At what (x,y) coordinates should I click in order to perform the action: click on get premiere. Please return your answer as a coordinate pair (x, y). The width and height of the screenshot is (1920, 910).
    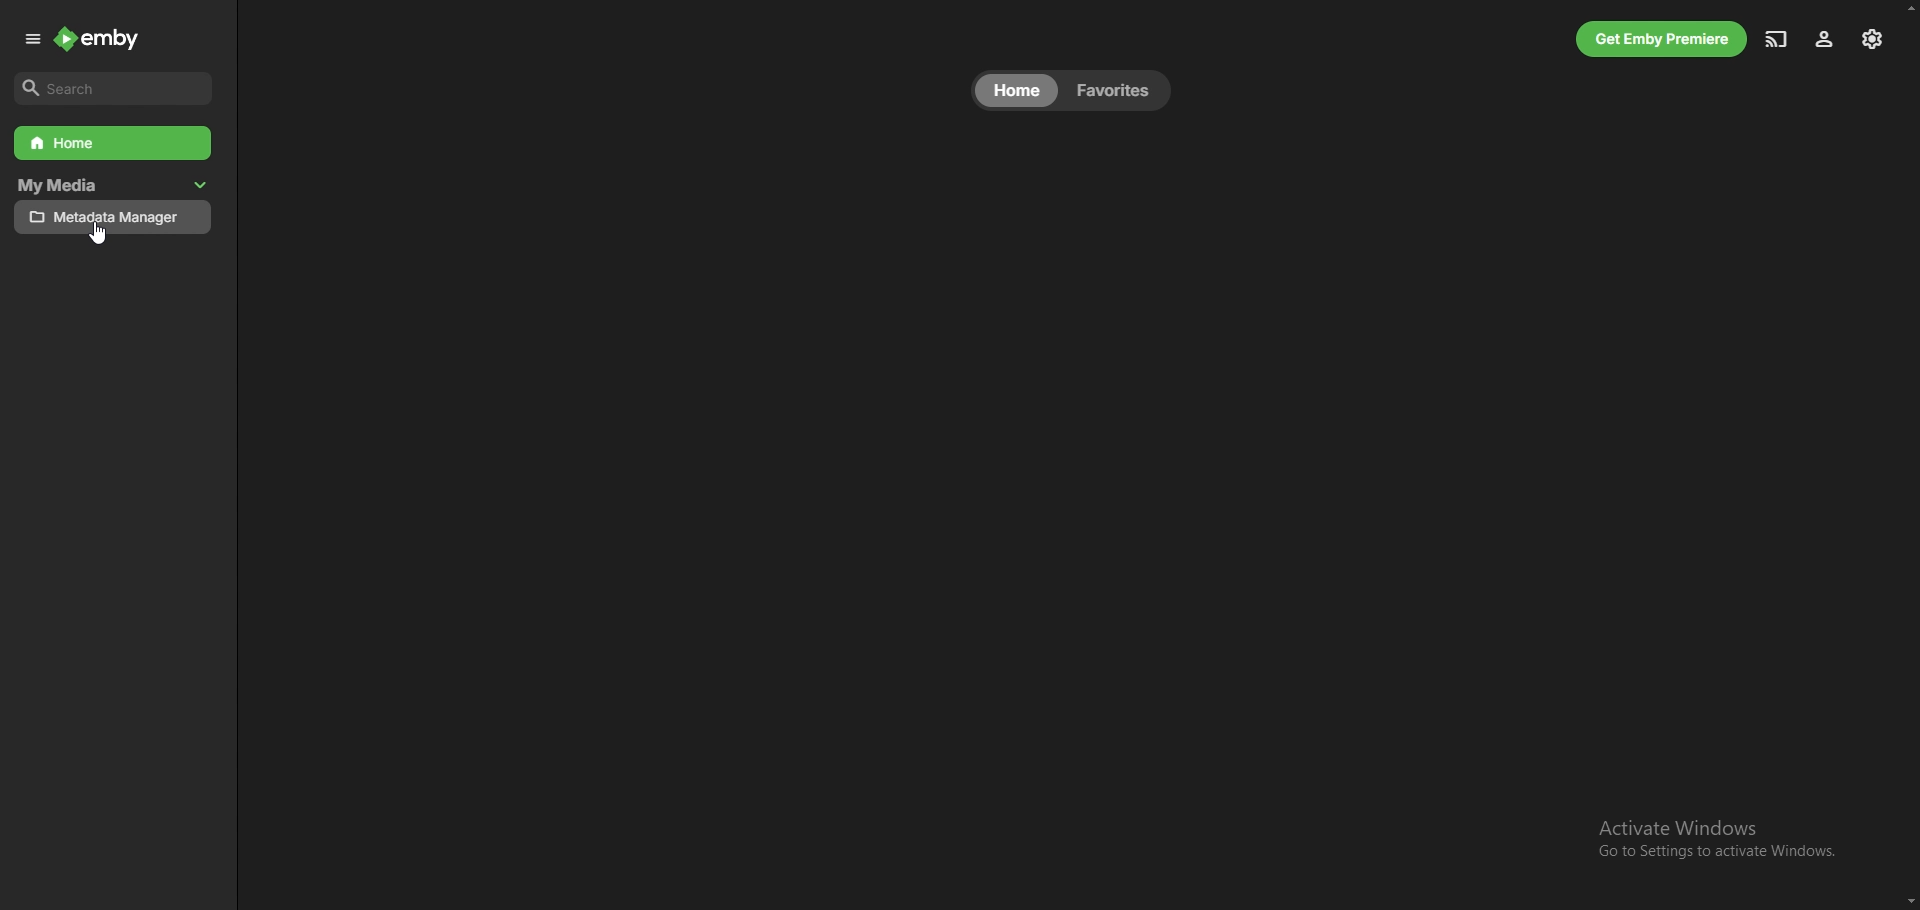
    Looking at the image, I should click on (1662, 39).